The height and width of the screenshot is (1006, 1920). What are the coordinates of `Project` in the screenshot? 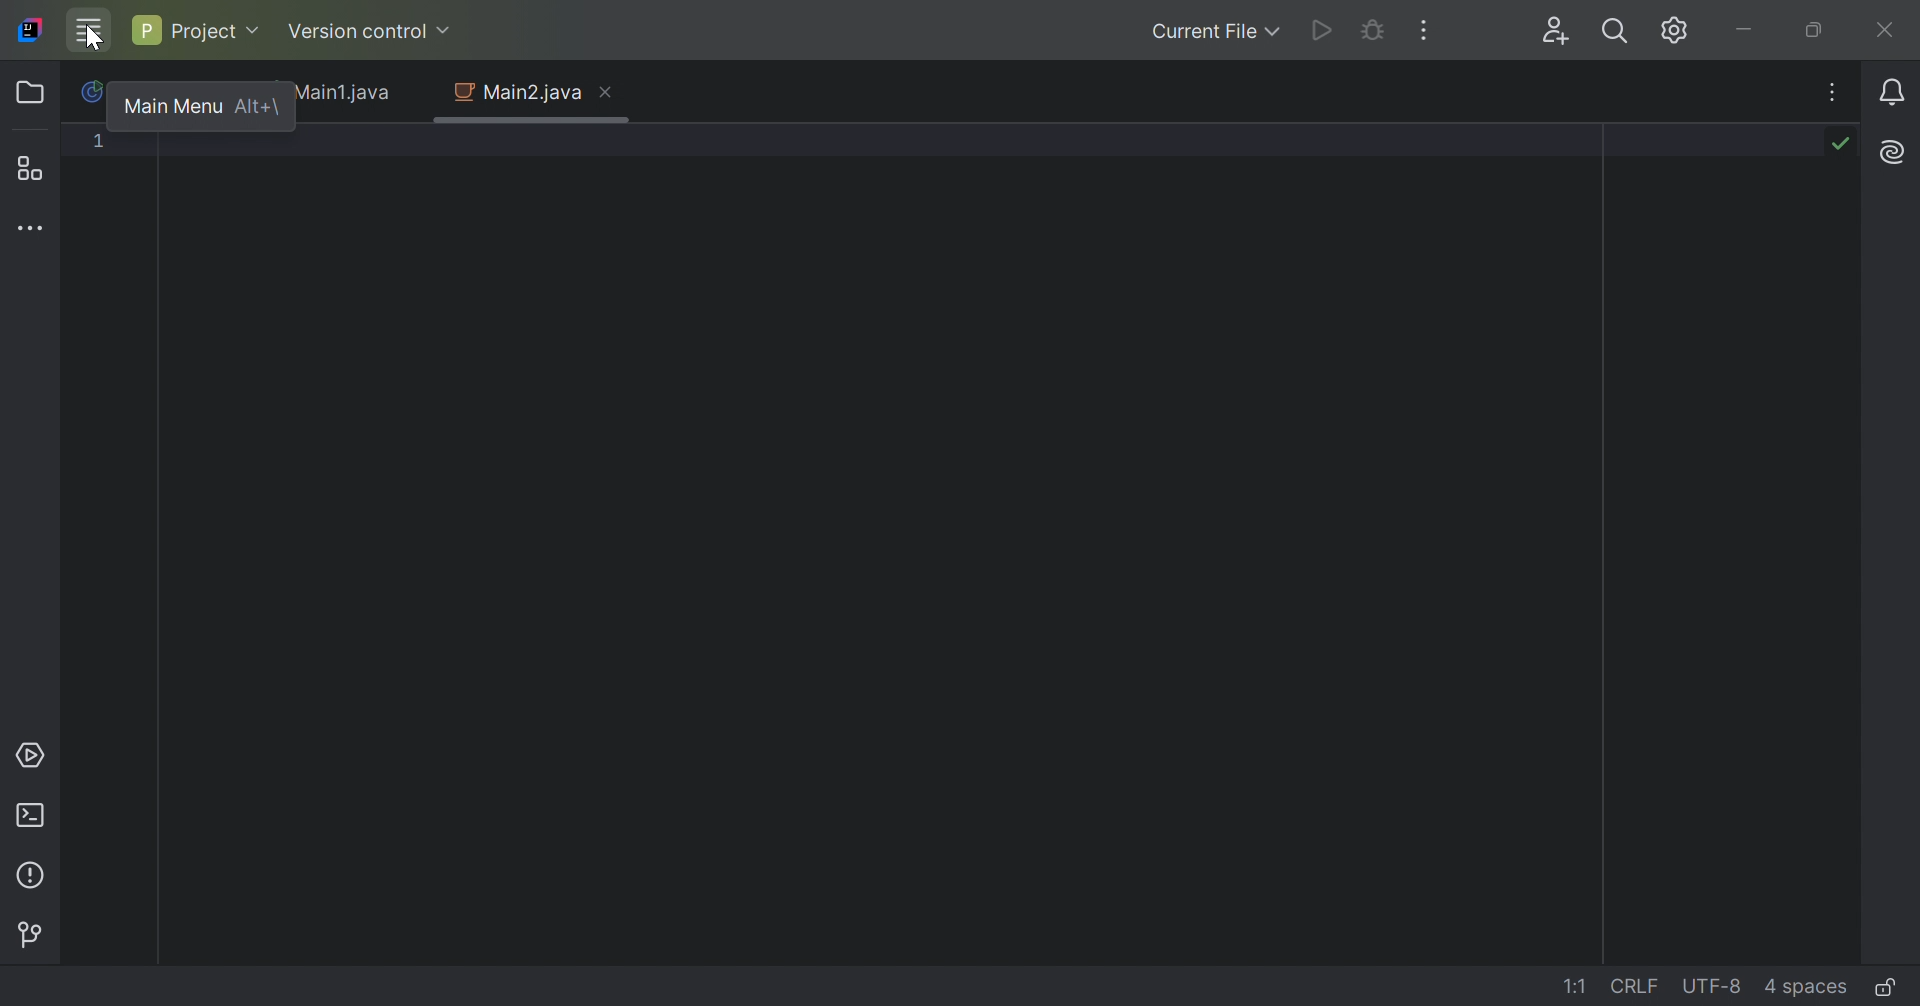 It's located at (35, 93).